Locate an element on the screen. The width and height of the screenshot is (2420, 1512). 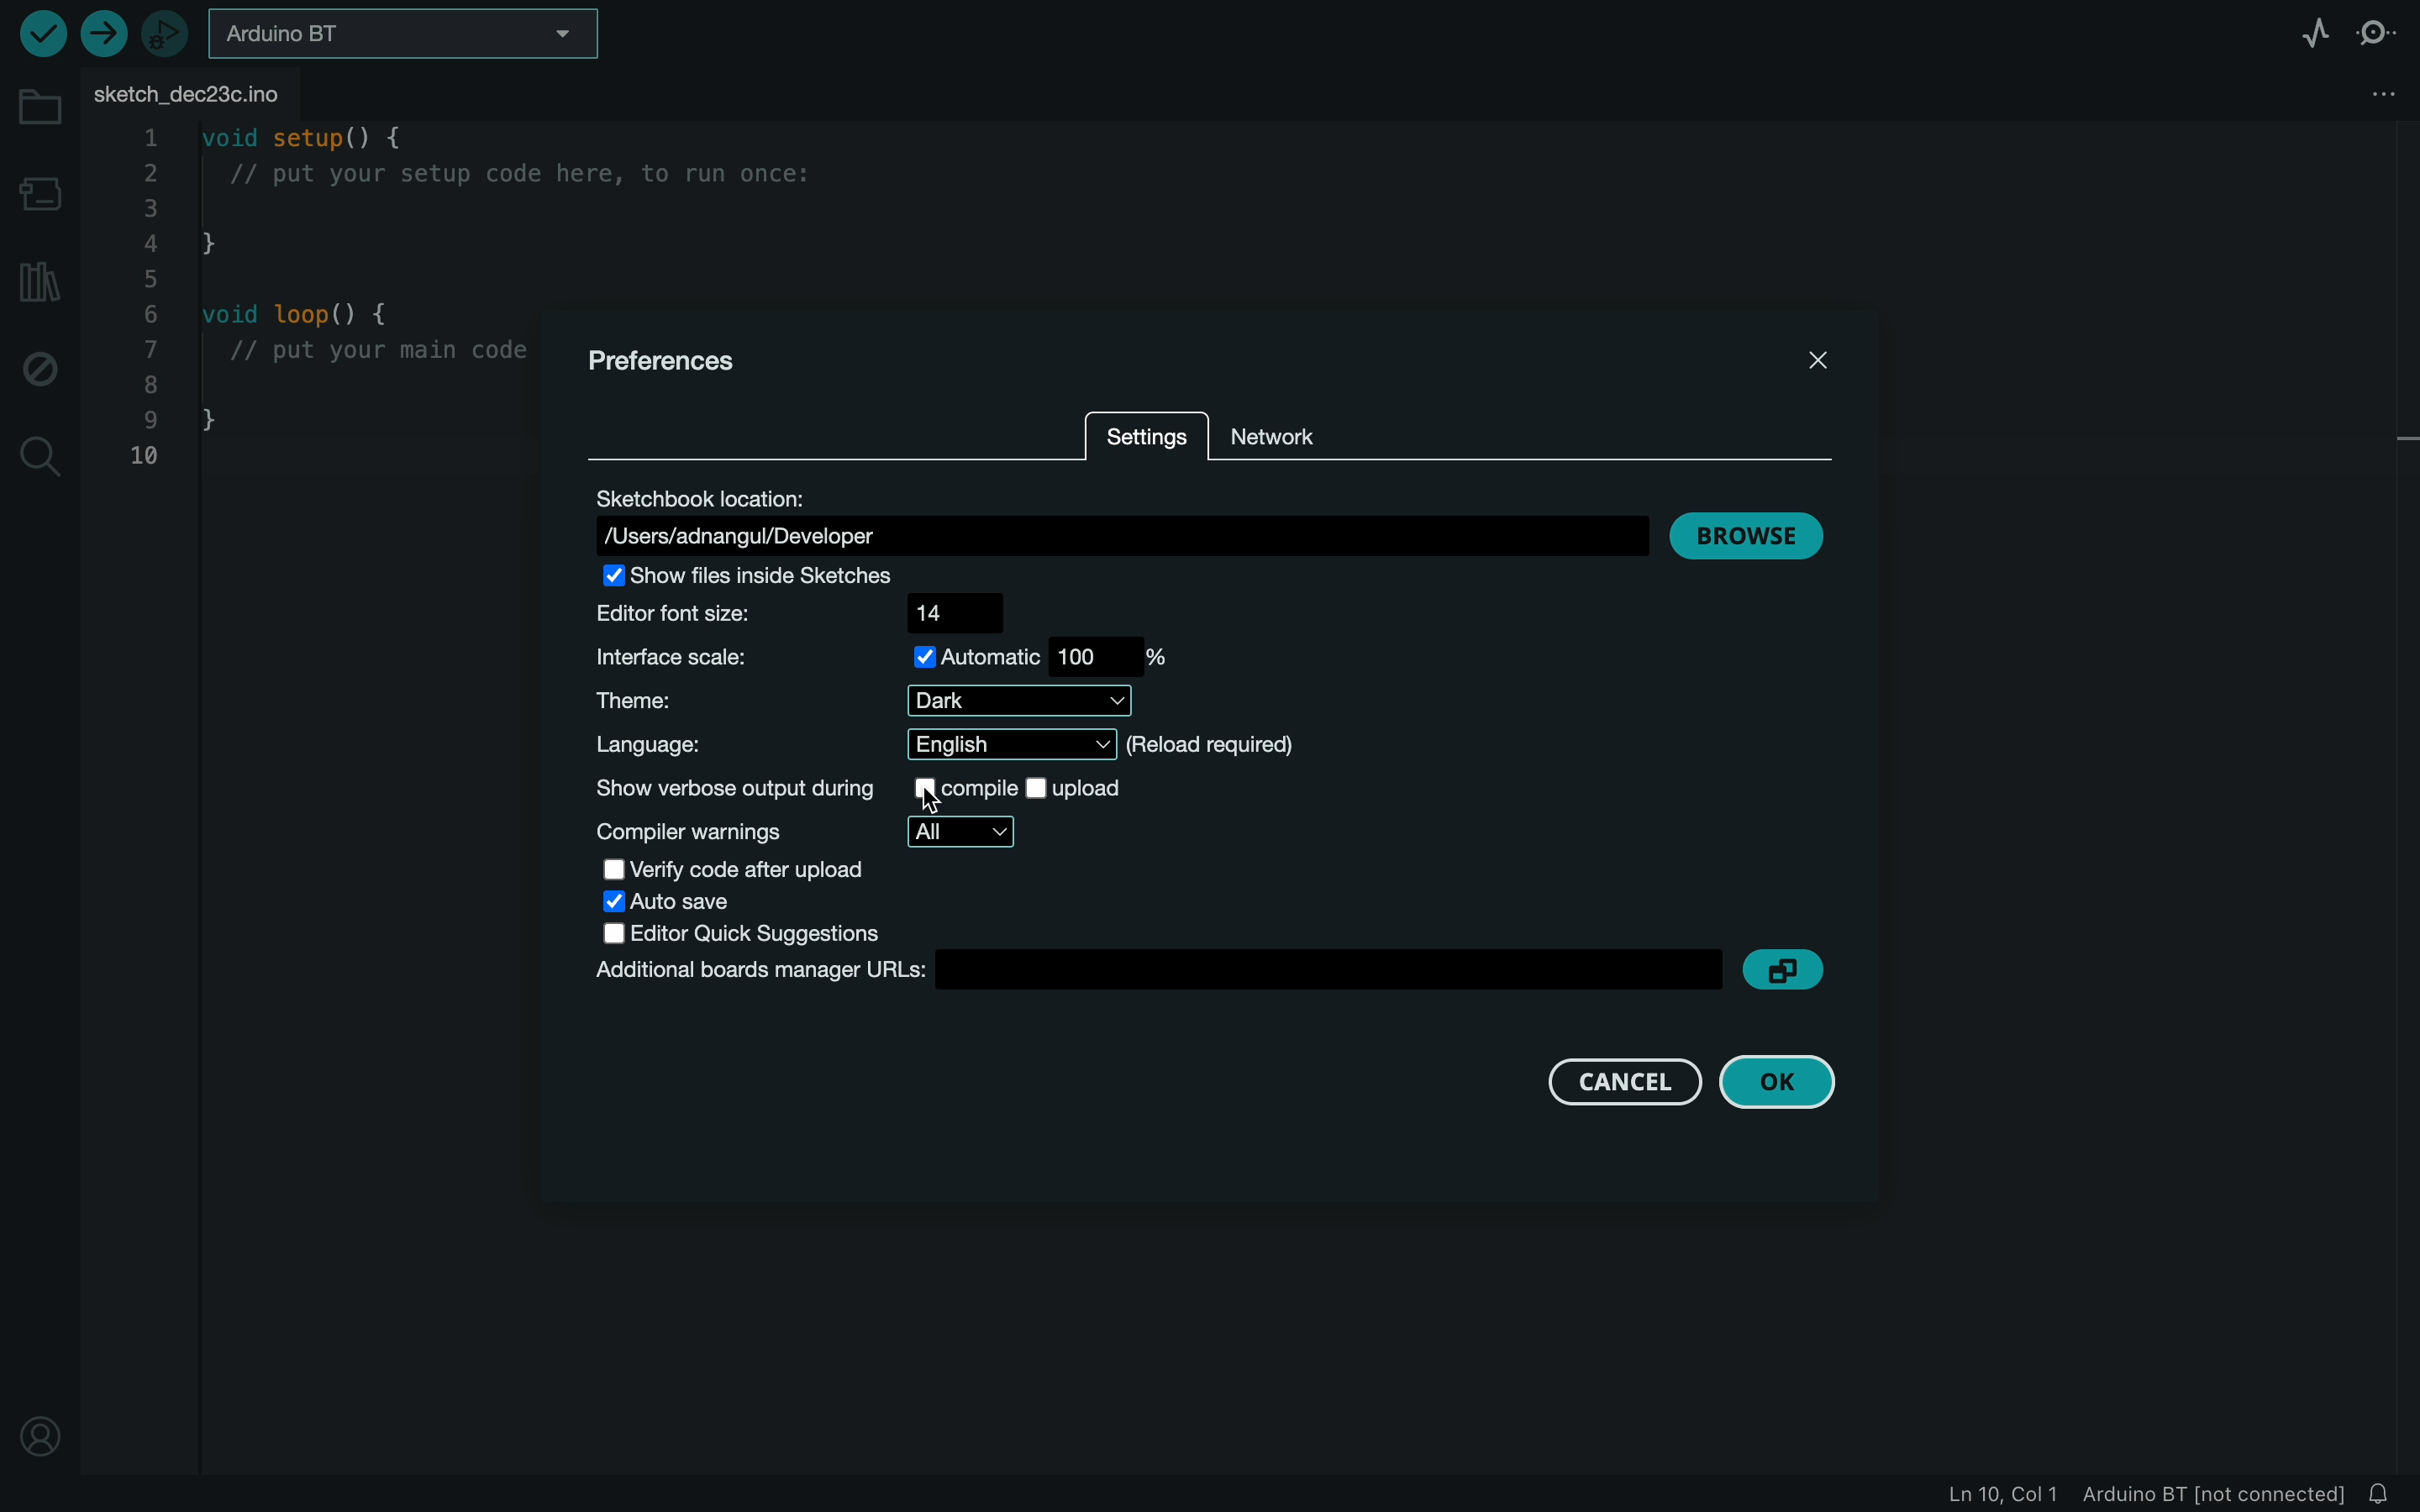
board selecter is located at coordinates (415, 36).